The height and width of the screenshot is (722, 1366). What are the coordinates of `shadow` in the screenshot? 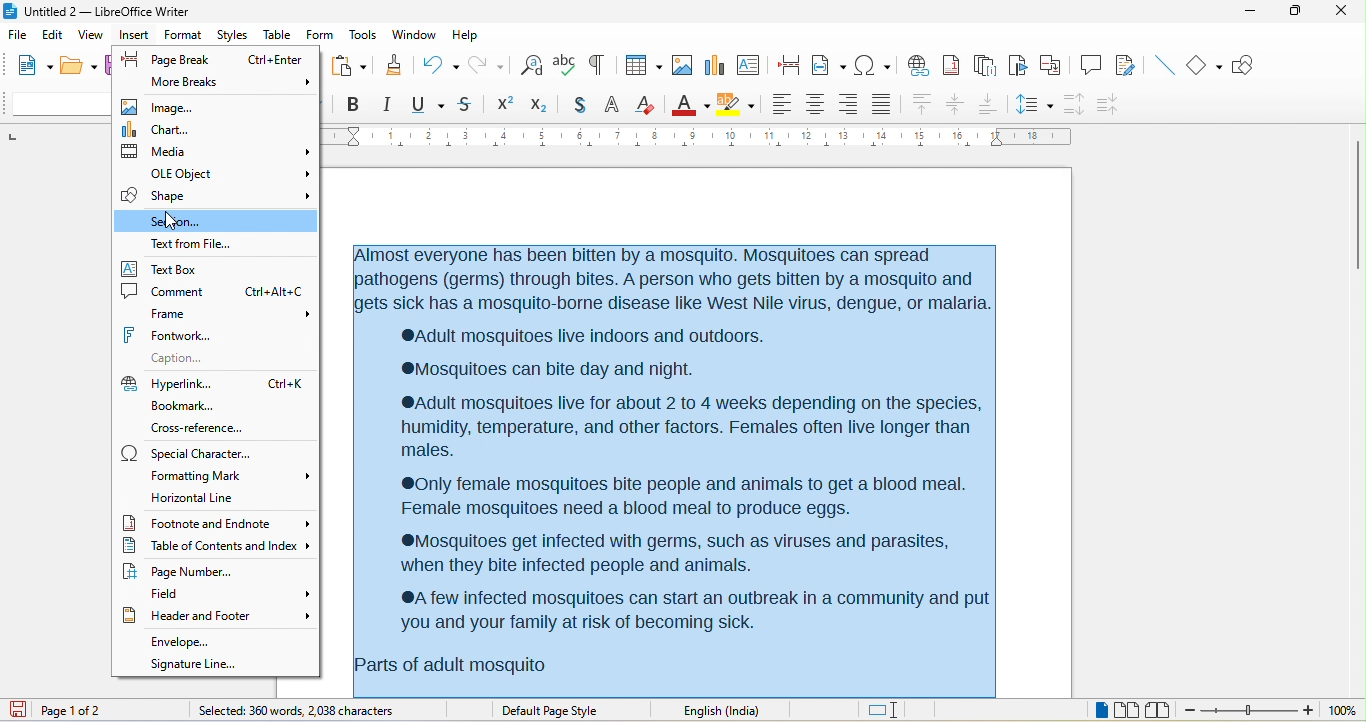 It's located at (576, 105).